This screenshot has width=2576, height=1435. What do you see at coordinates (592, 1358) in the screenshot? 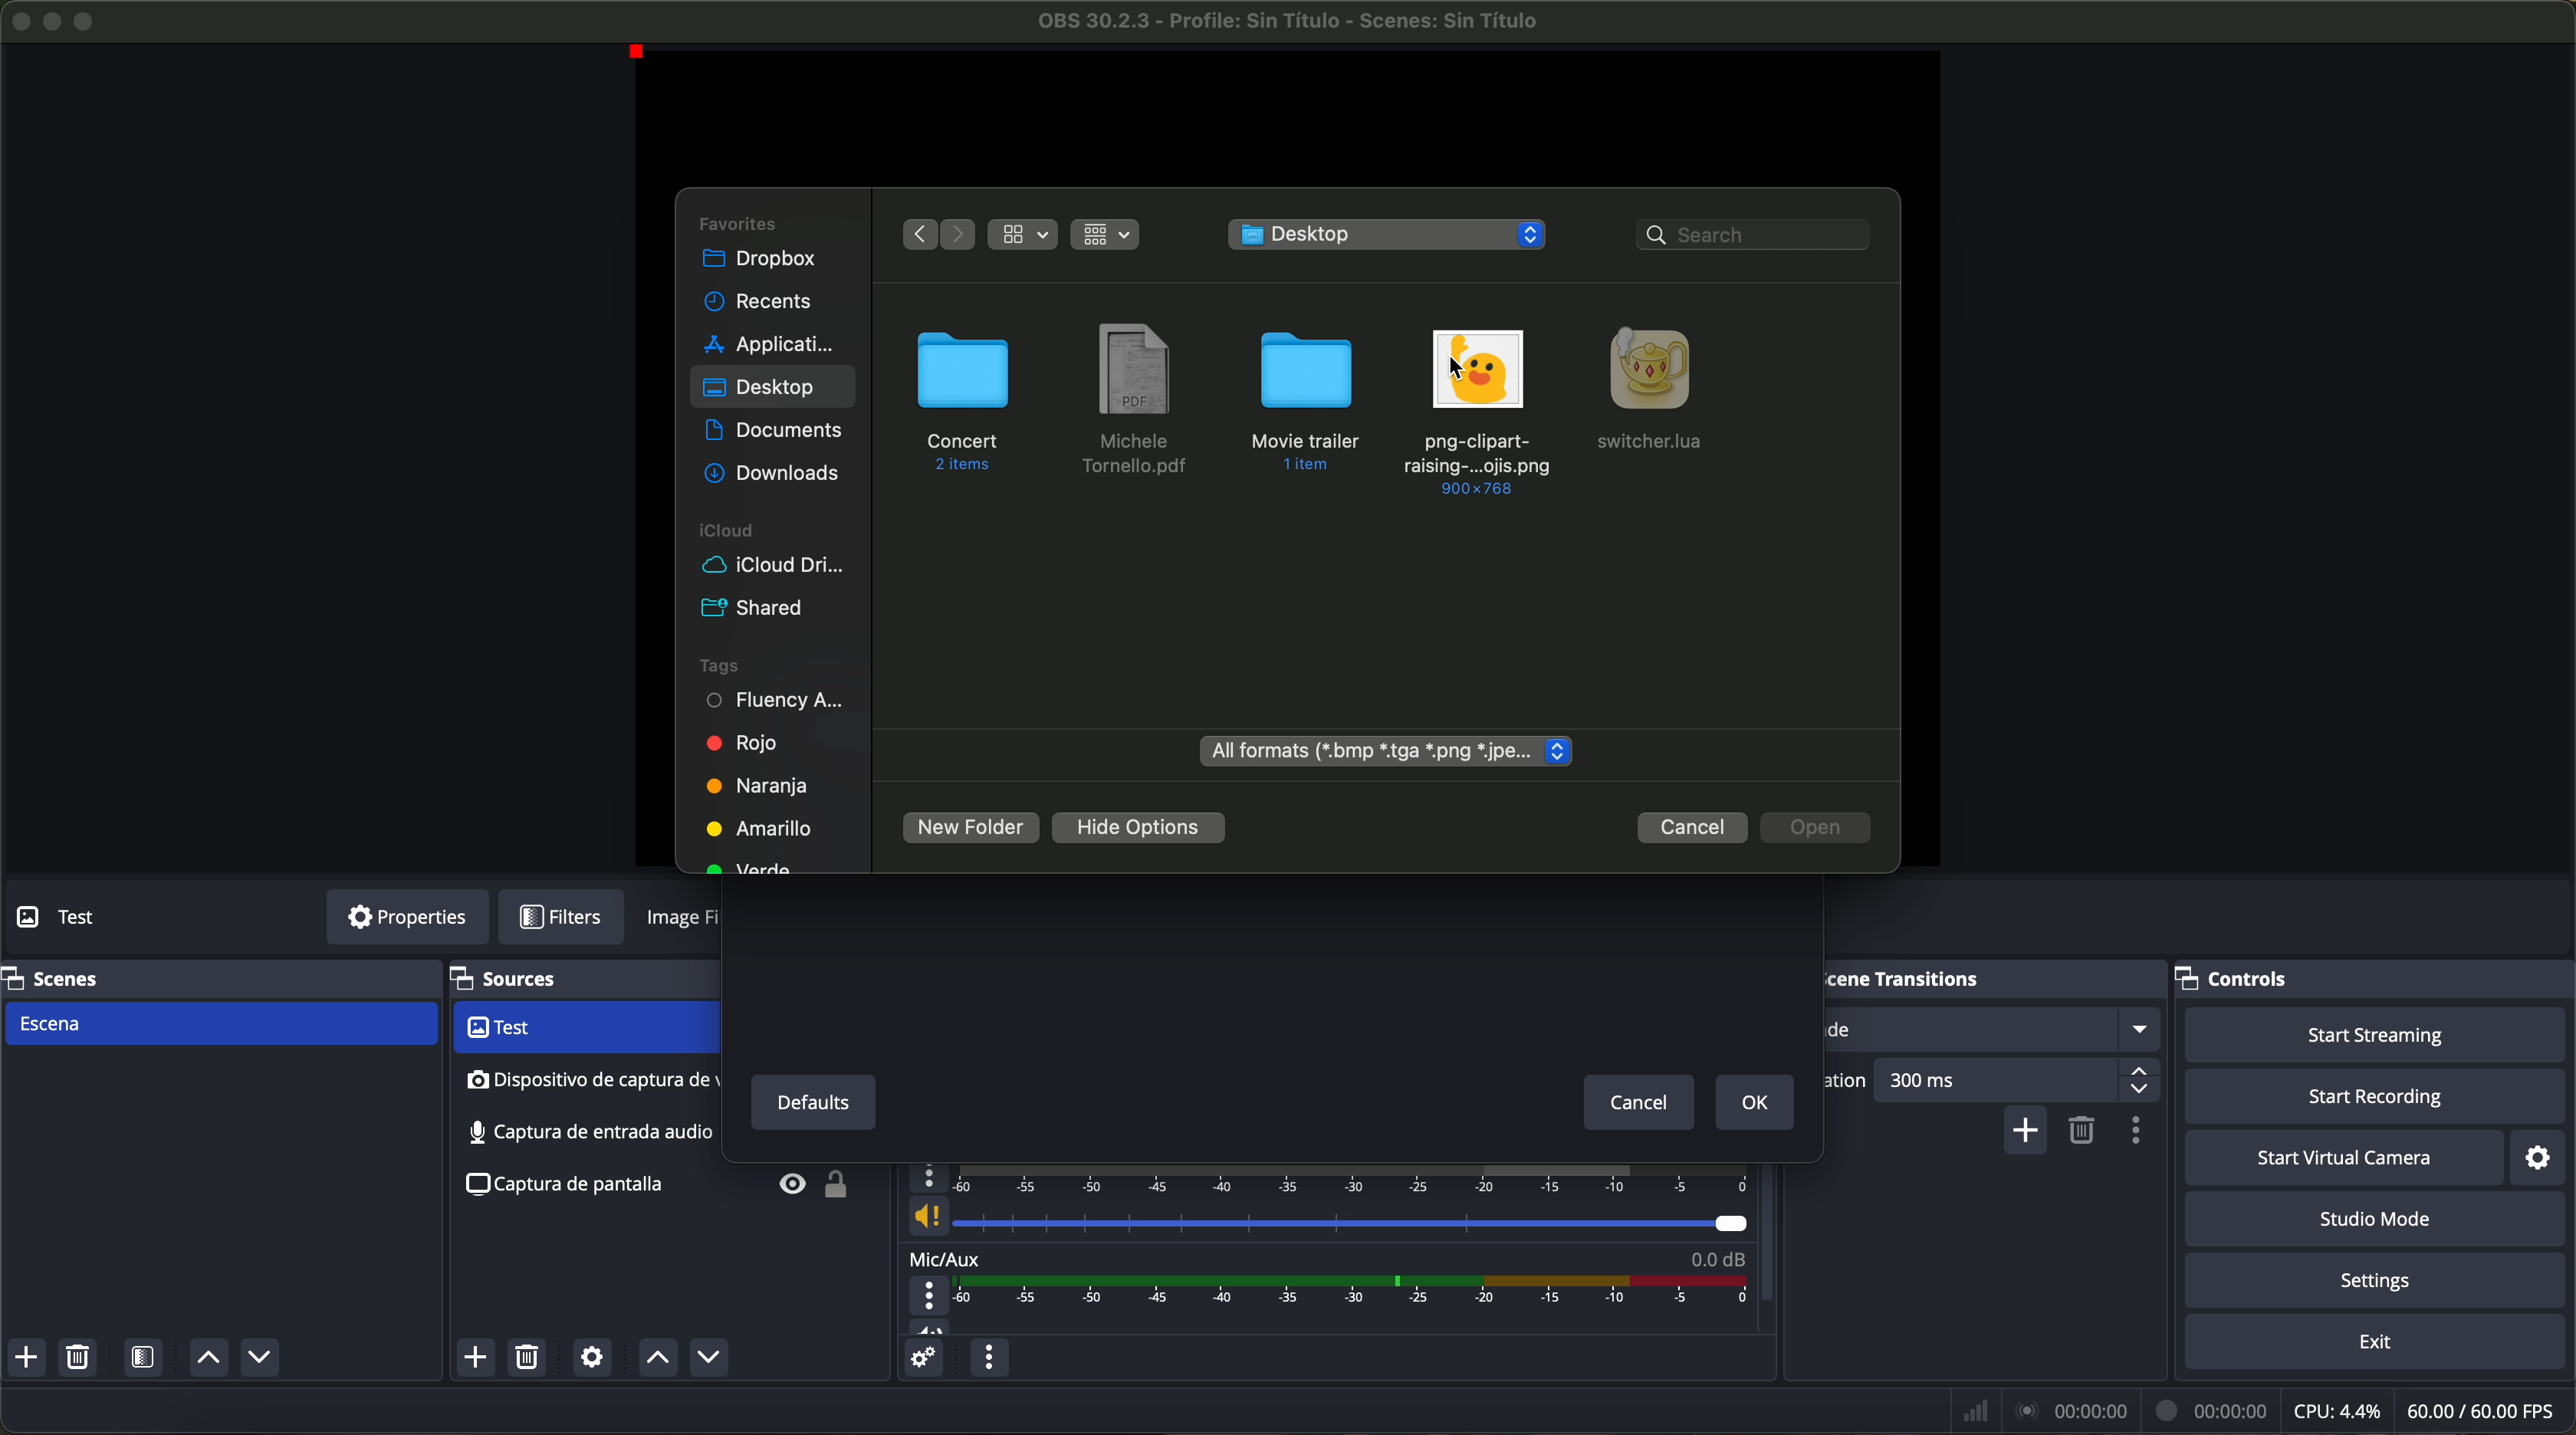
I see `open source properties` at bounding box center [592, 1358].